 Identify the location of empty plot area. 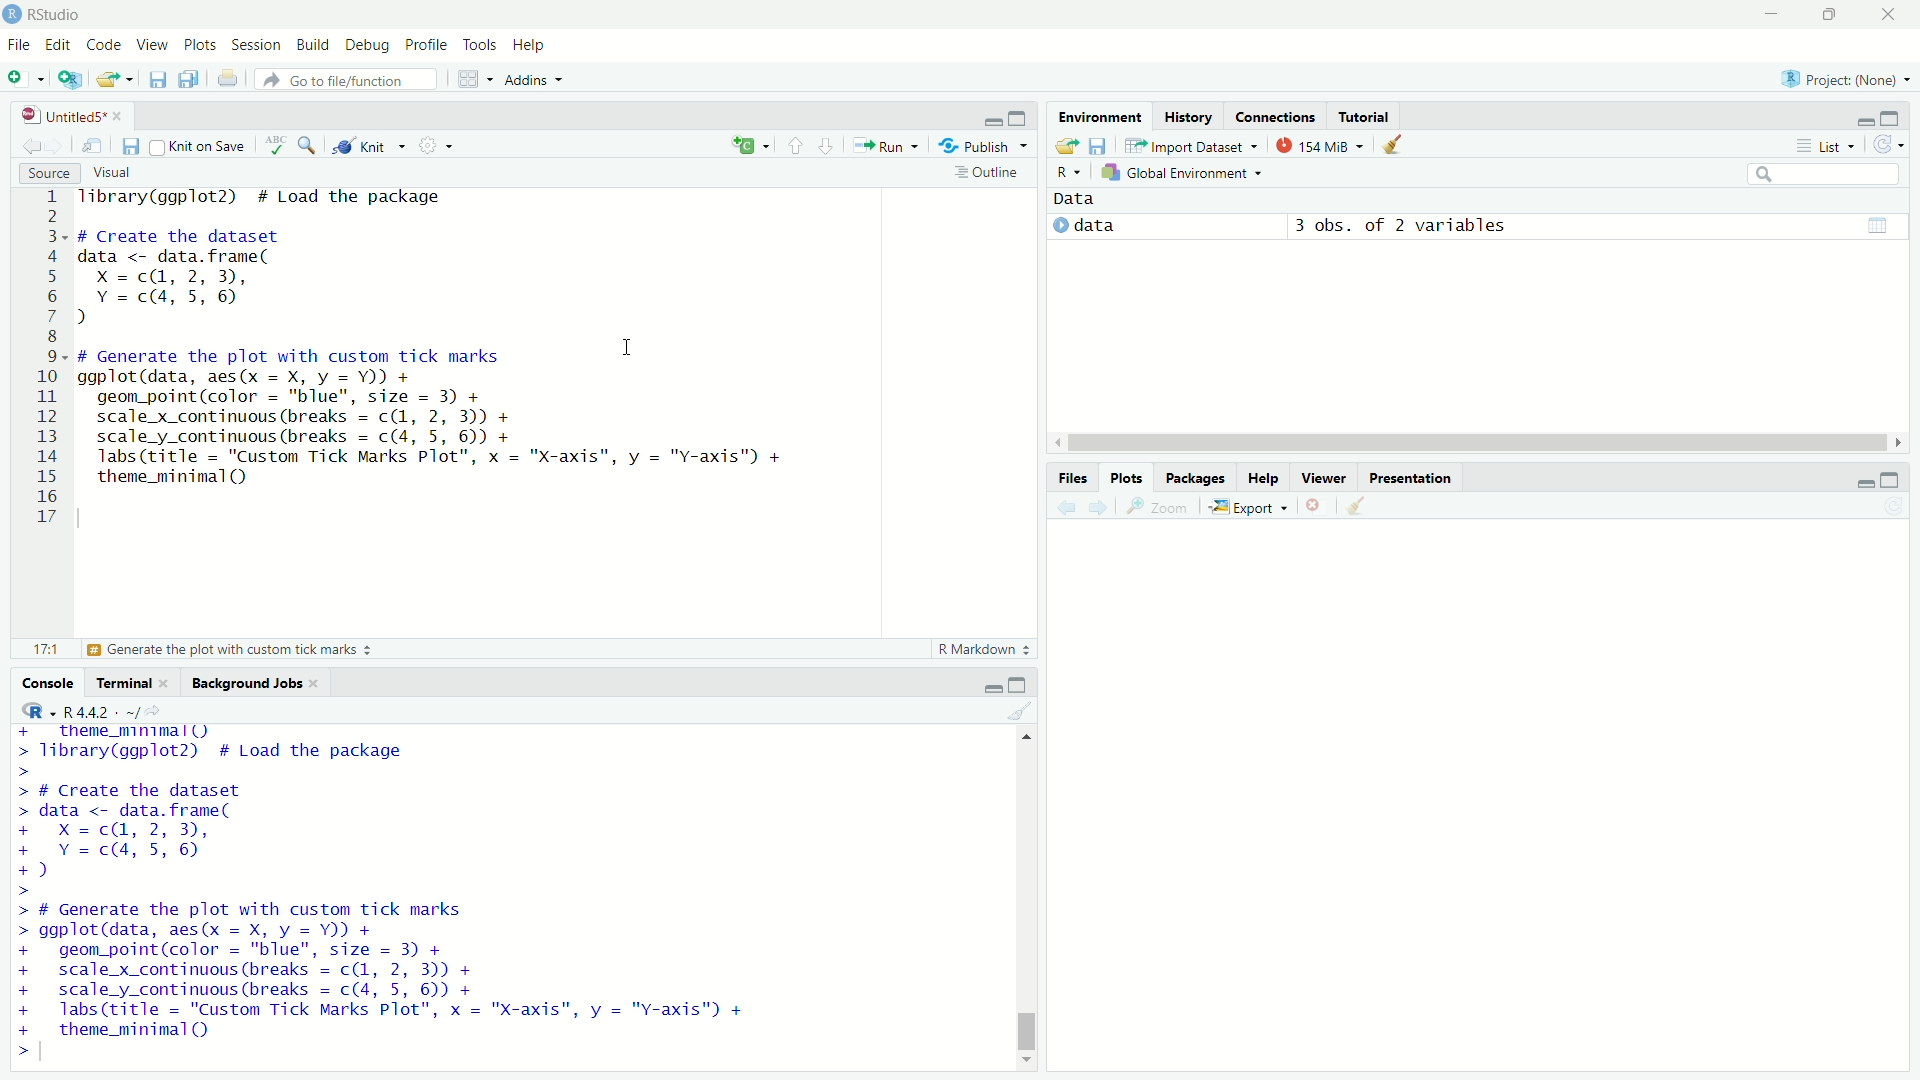
(1493, 785).